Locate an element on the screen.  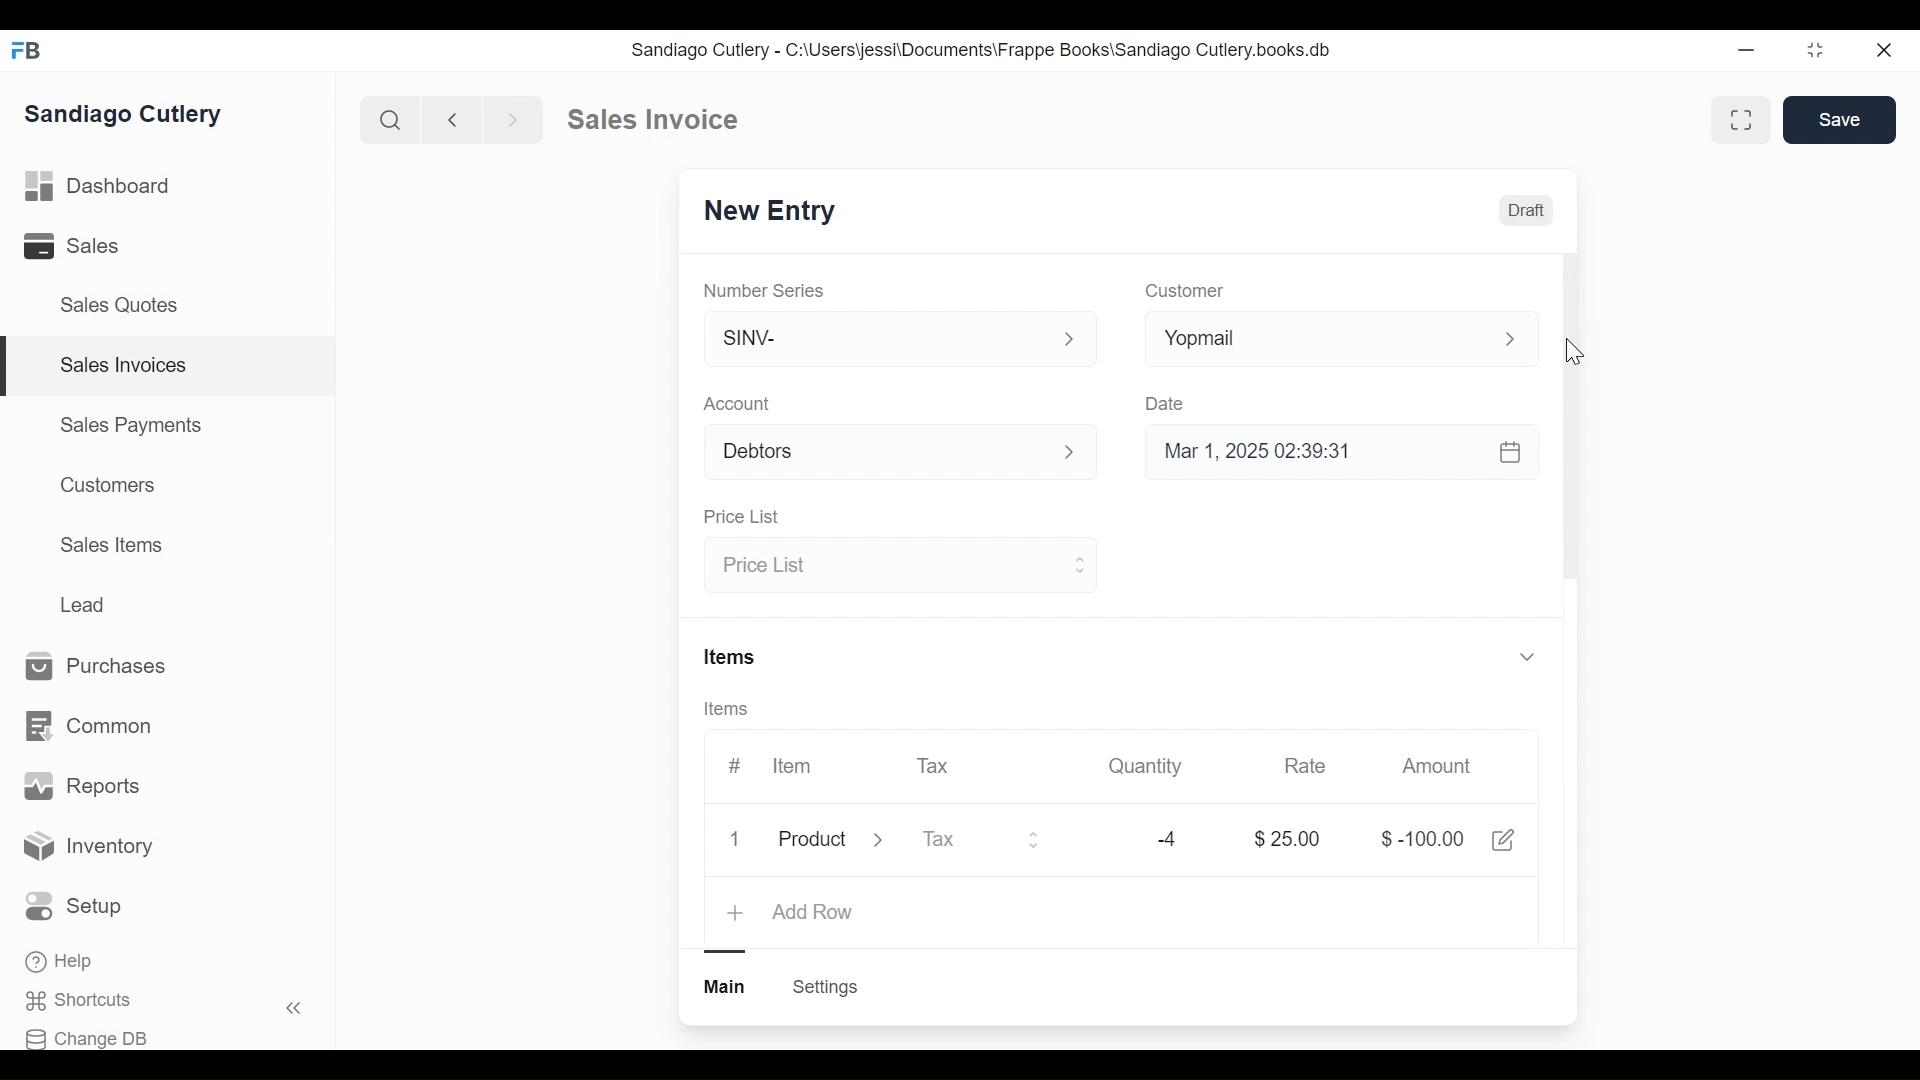
 Change DB is located at coordinates (88, 1038).